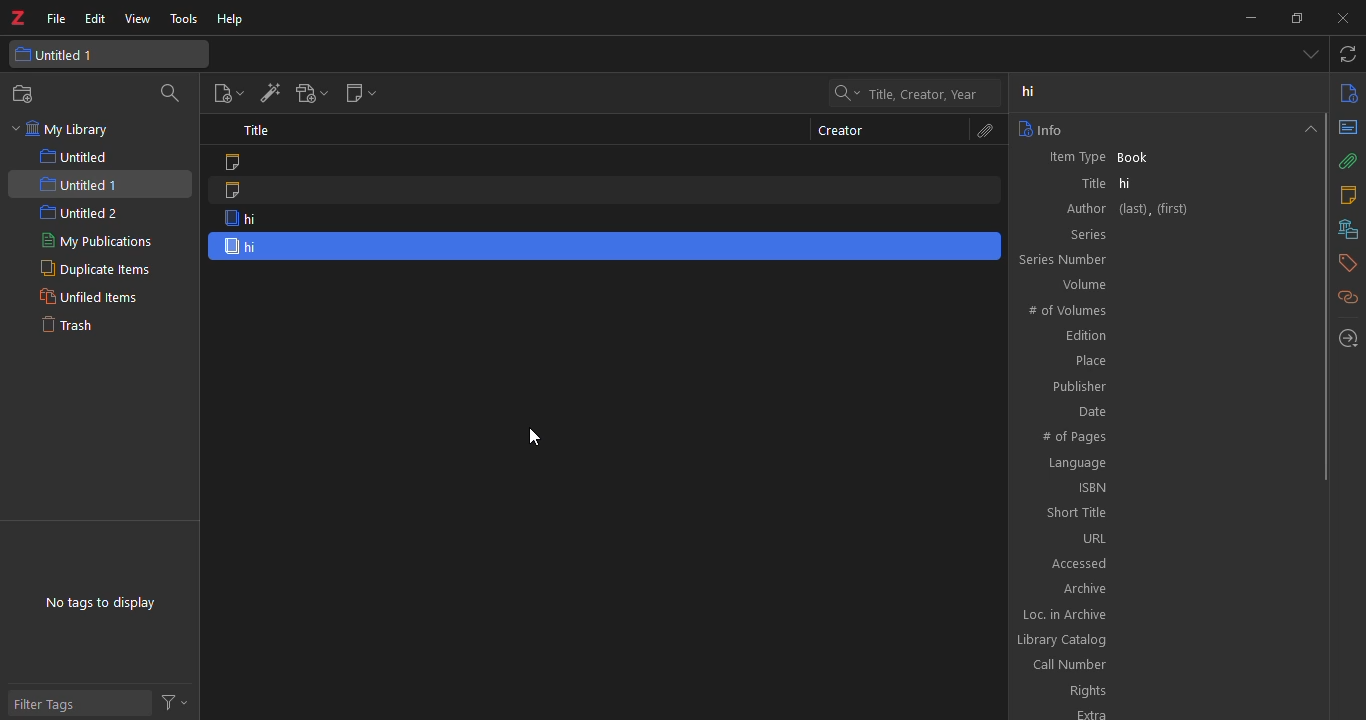 The height and width of the screenshot is (720, 1366). I want to click on locate, so click(1351, 338).